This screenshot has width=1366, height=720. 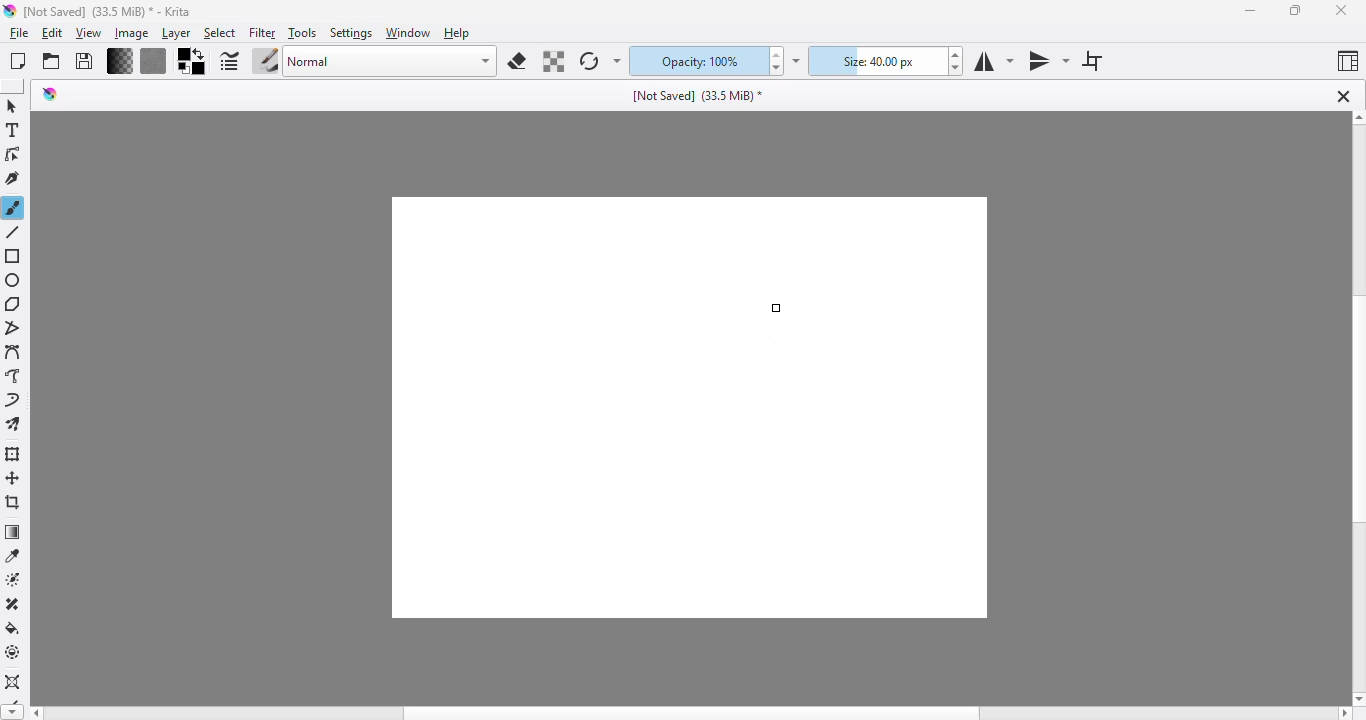 What do you see at coordinates (14, 281) in the screenshot?
I see `ellipse tool` at bounding box center [14, 281].